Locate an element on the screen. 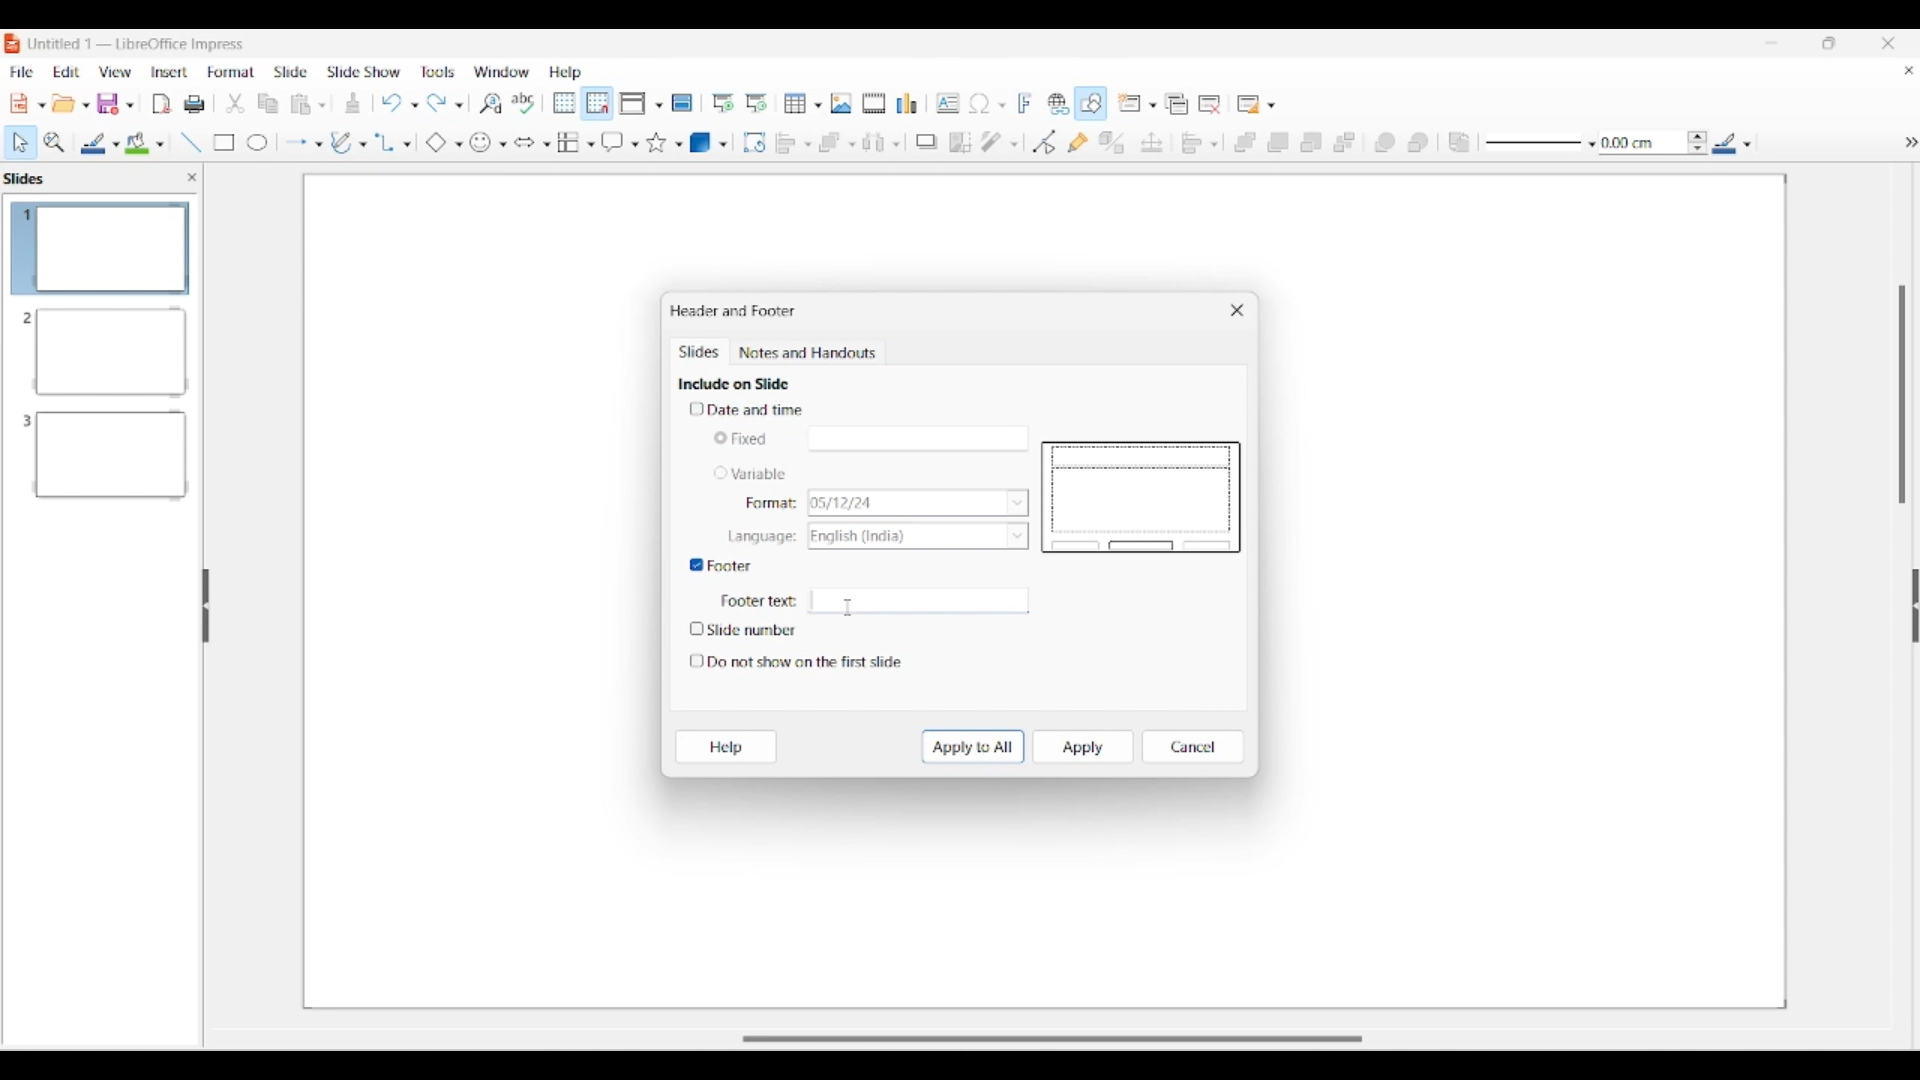 The width and height of the screenshot is (1920, 1080). Insert chart is located at coordinates (906, 103).